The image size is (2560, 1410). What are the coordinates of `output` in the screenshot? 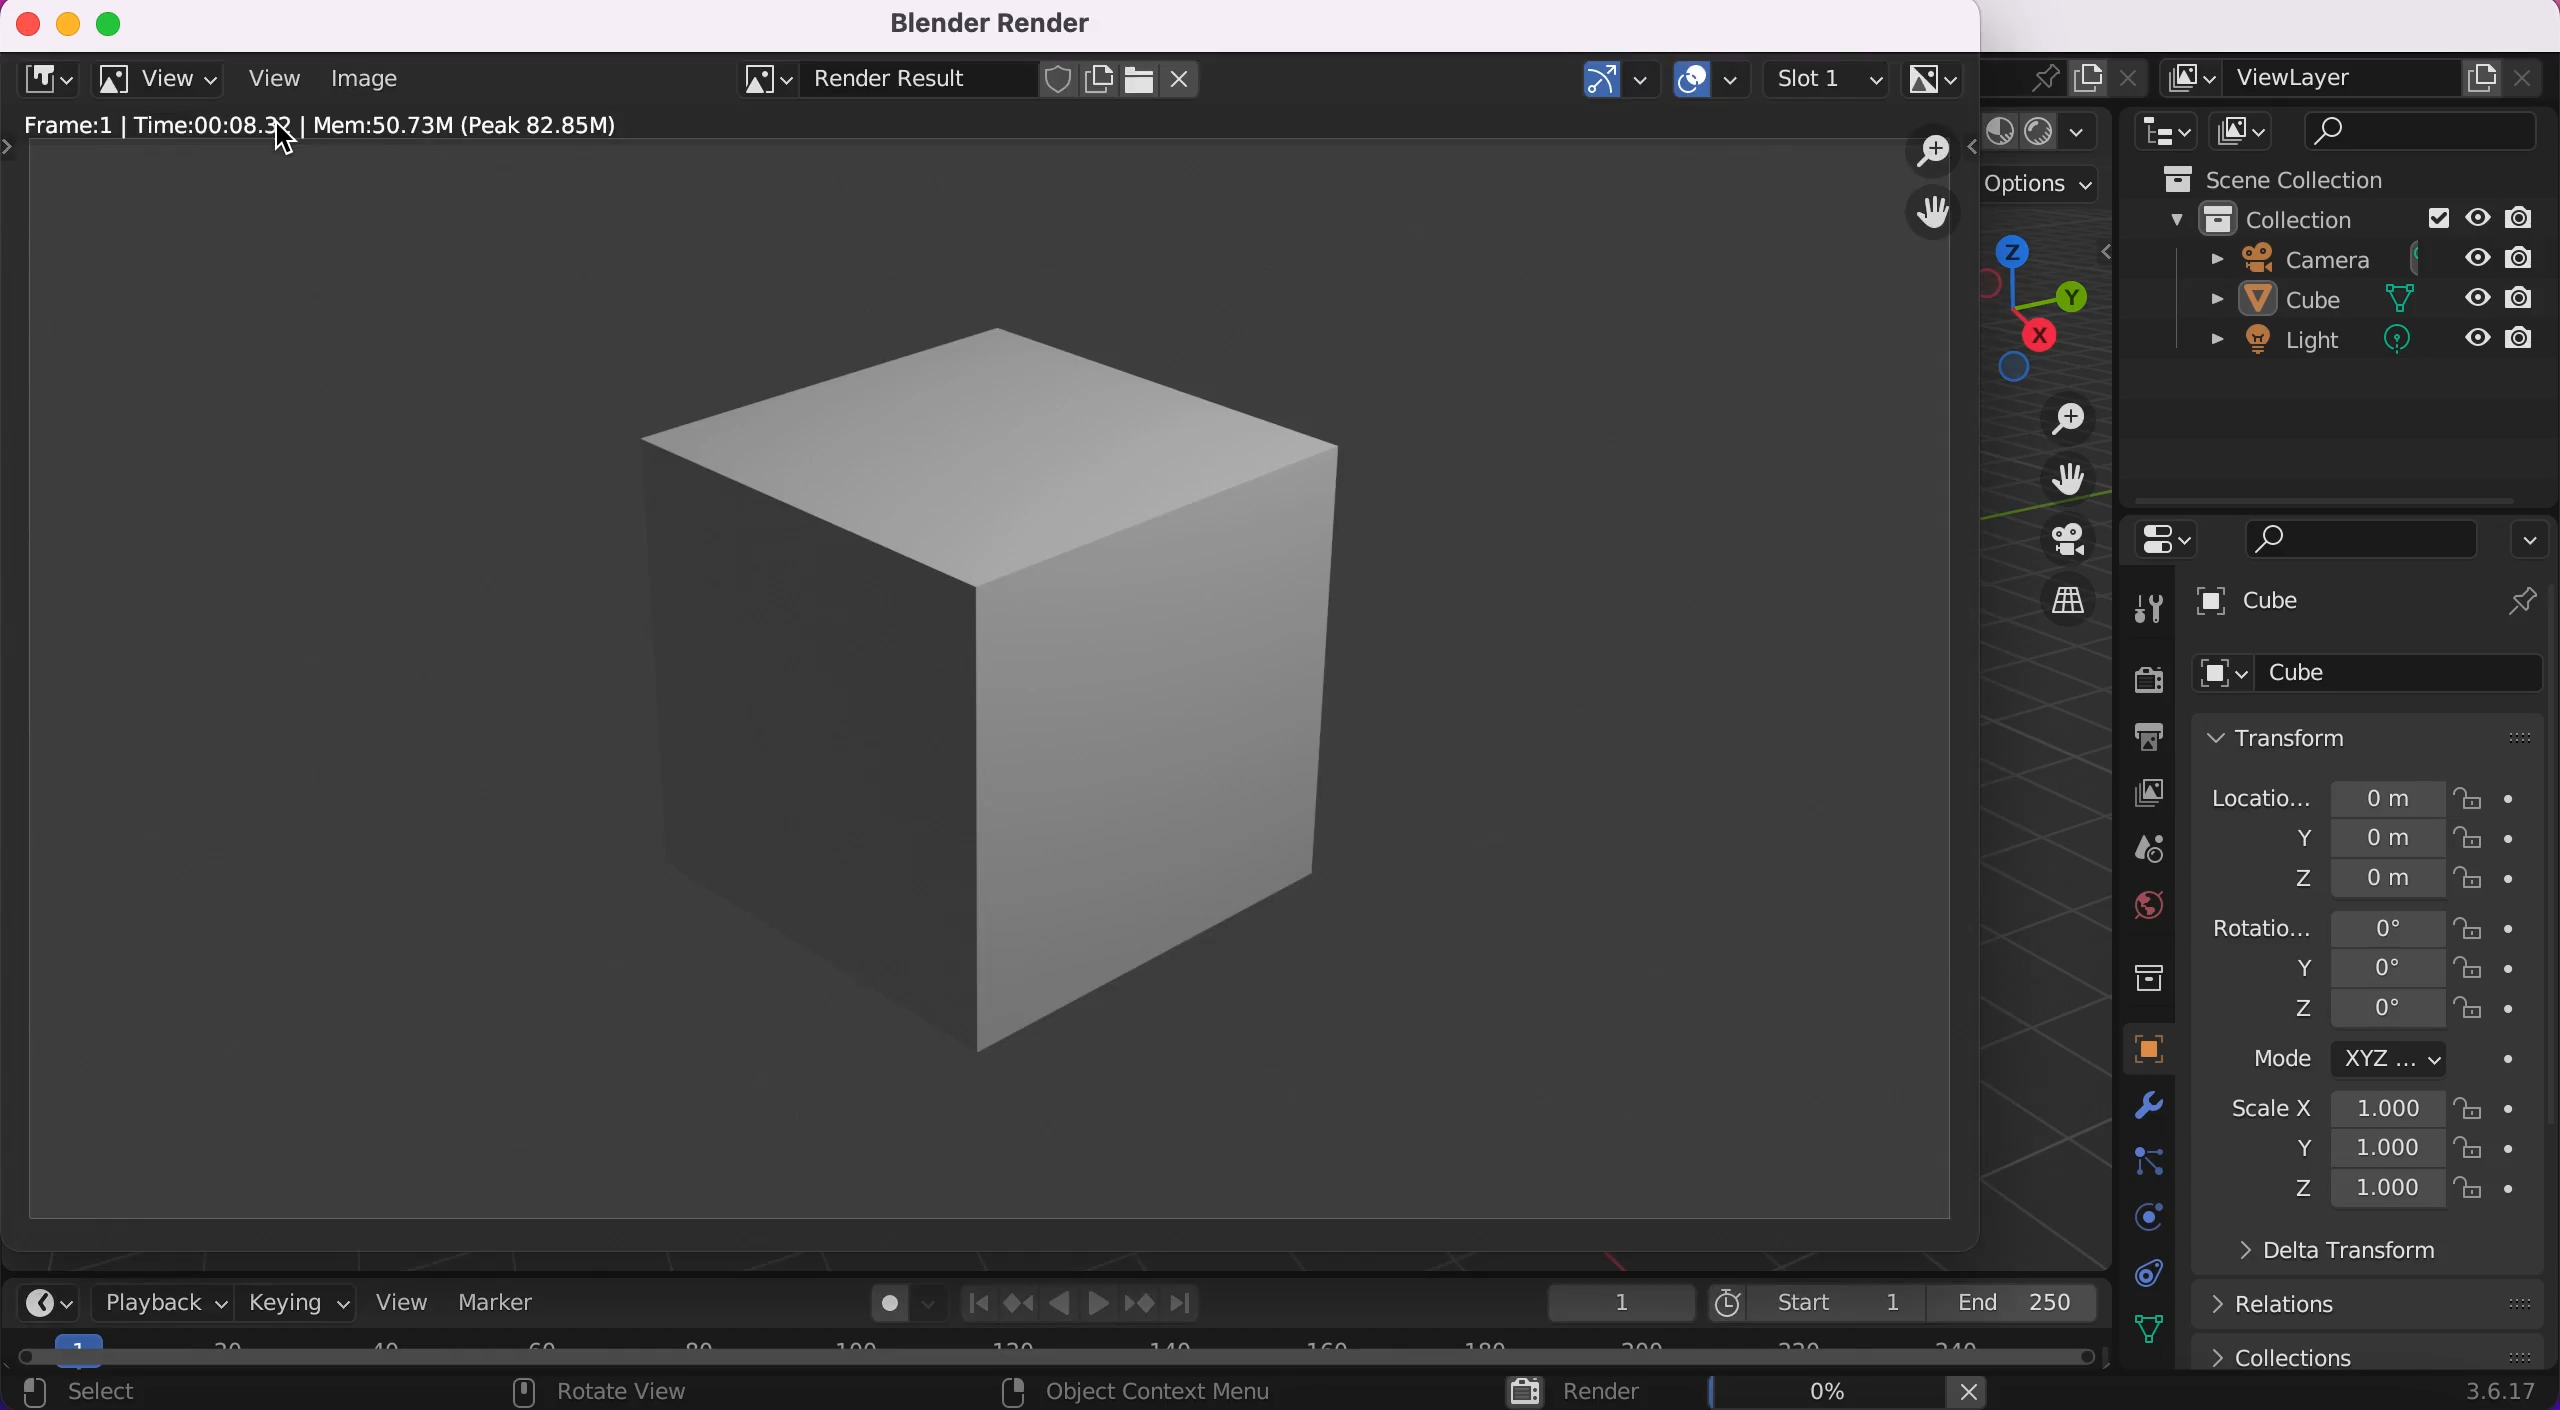 It's located at (2132, 737).